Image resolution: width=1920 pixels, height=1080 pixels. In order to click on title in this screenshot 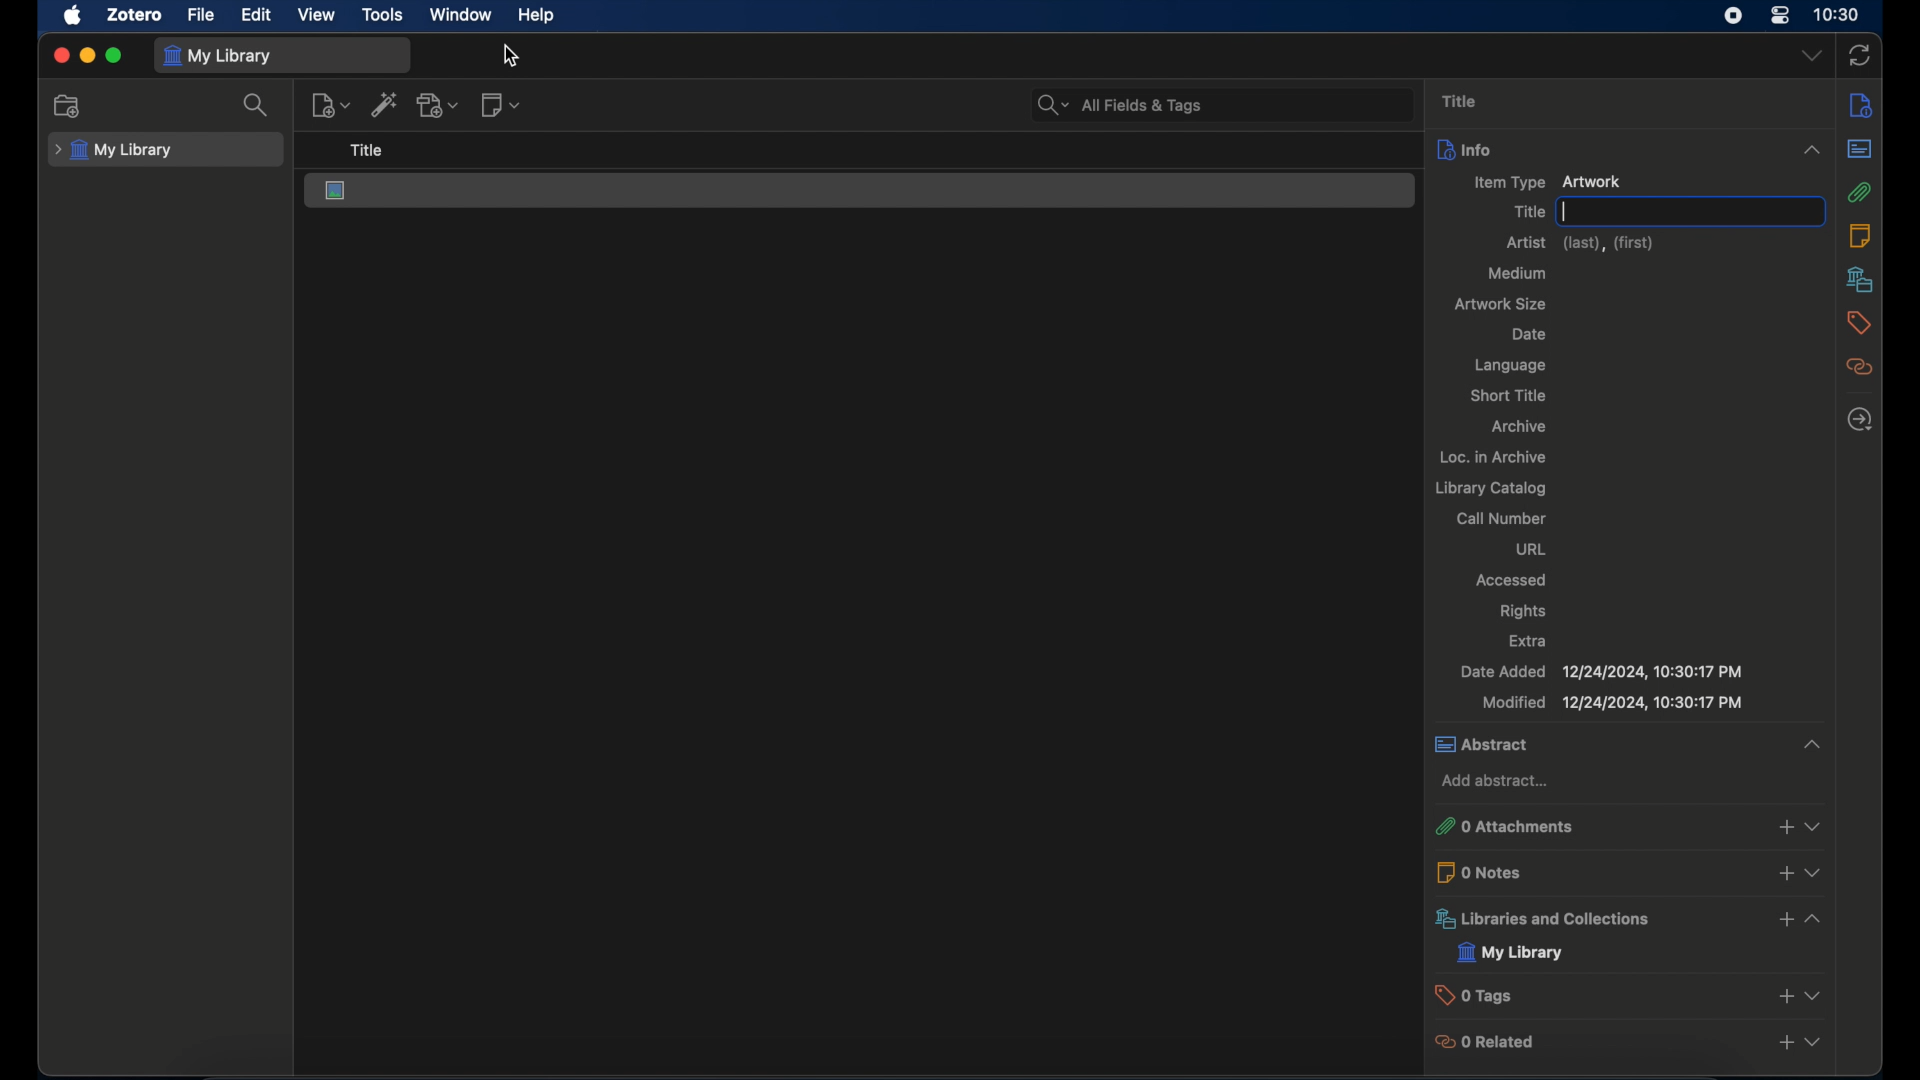, I will do `click(1463, 102)`.